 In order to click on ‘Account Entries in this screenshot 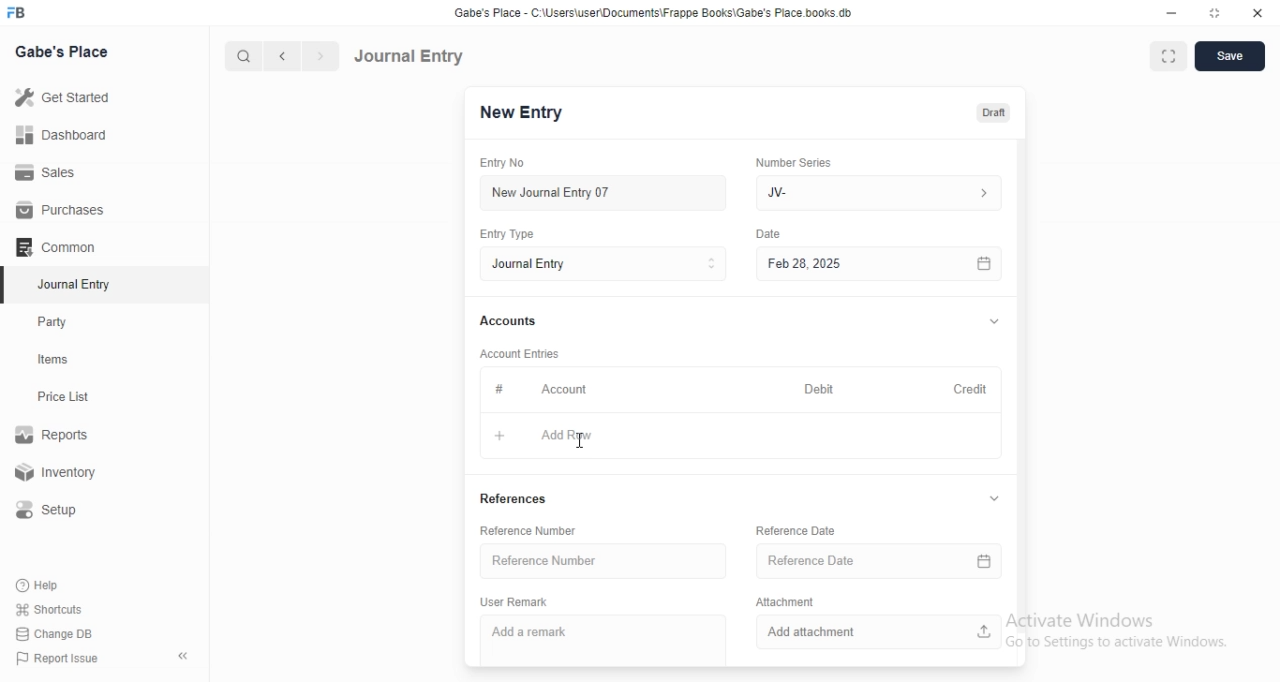, I will do `click(521, 353)`.